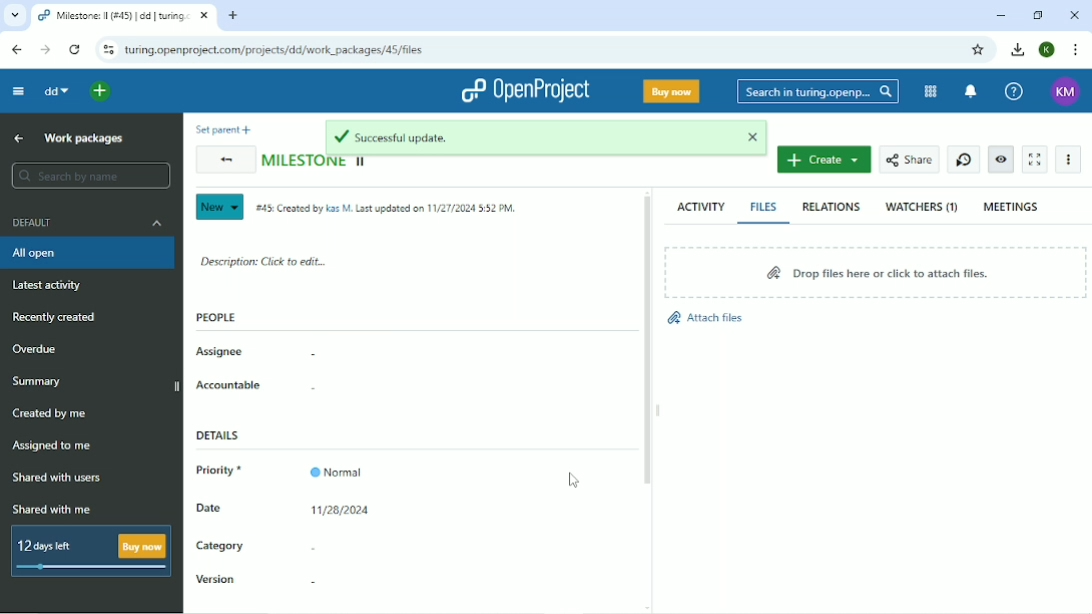 Image resolution: width=1092 pixels, height=614 pixels. Describe the element at coordinates (873, 271) in the screenshot. I see `Drop files here or click to attach files` at that location.